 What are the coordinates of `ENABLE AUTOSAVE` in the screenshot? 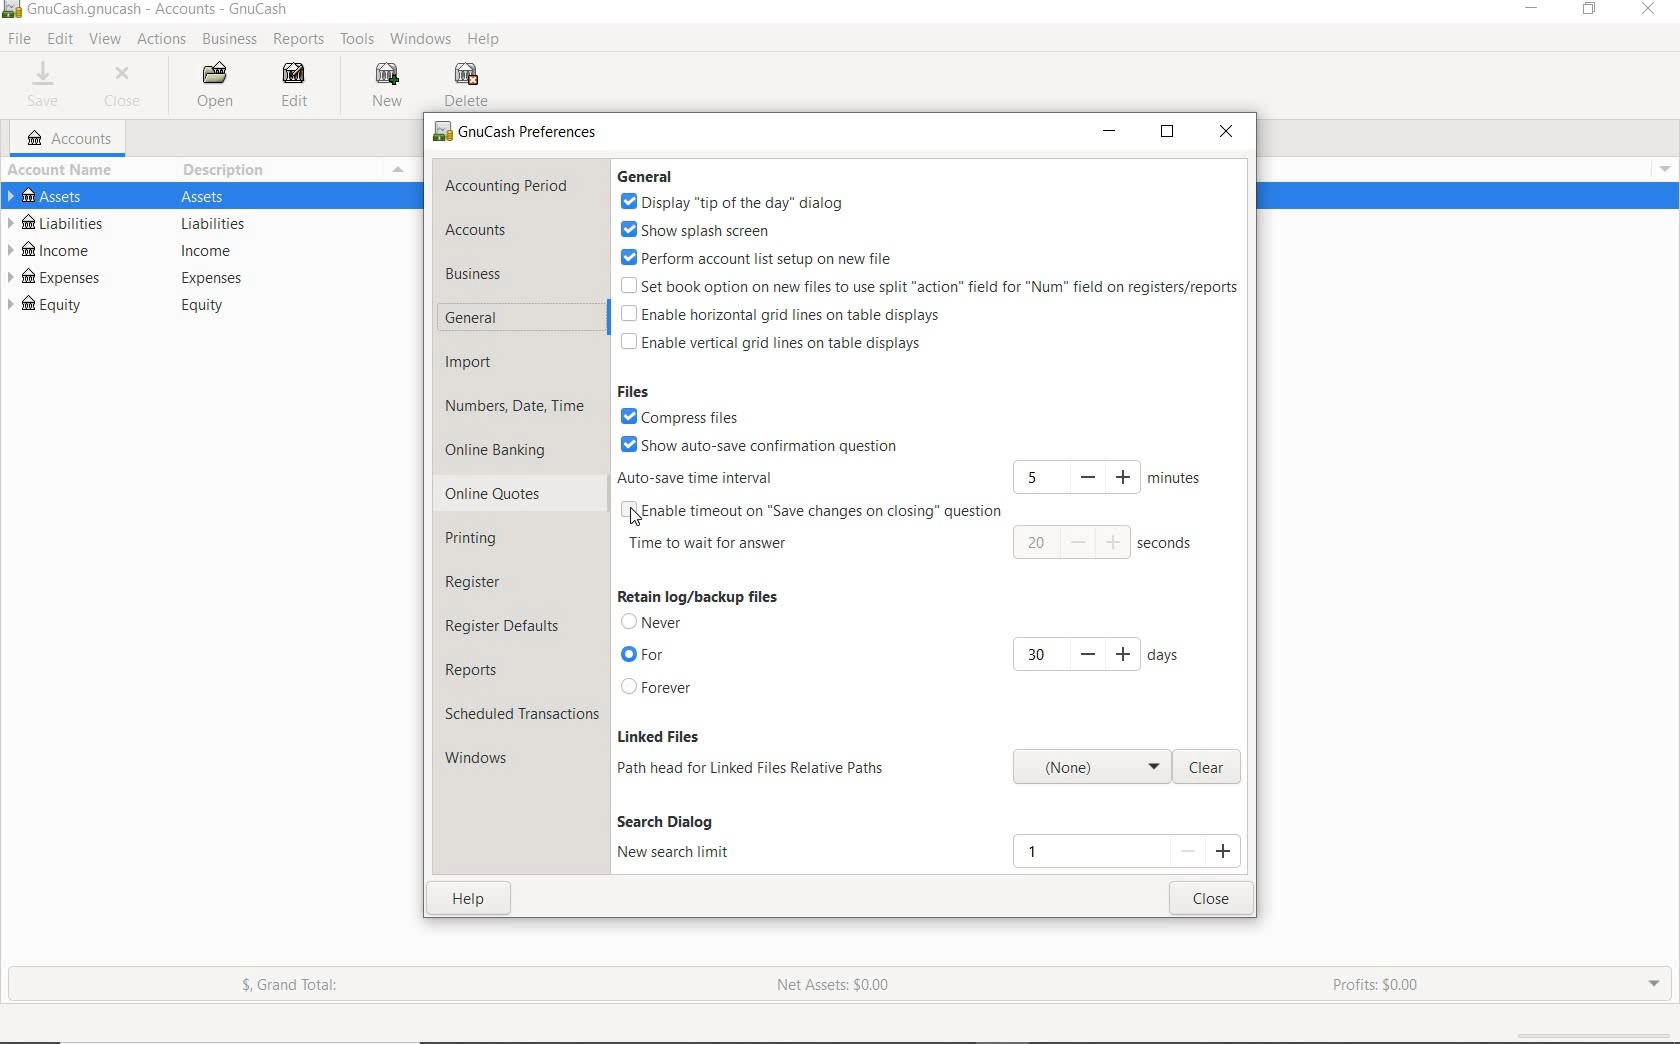 It's located at (810, 512).